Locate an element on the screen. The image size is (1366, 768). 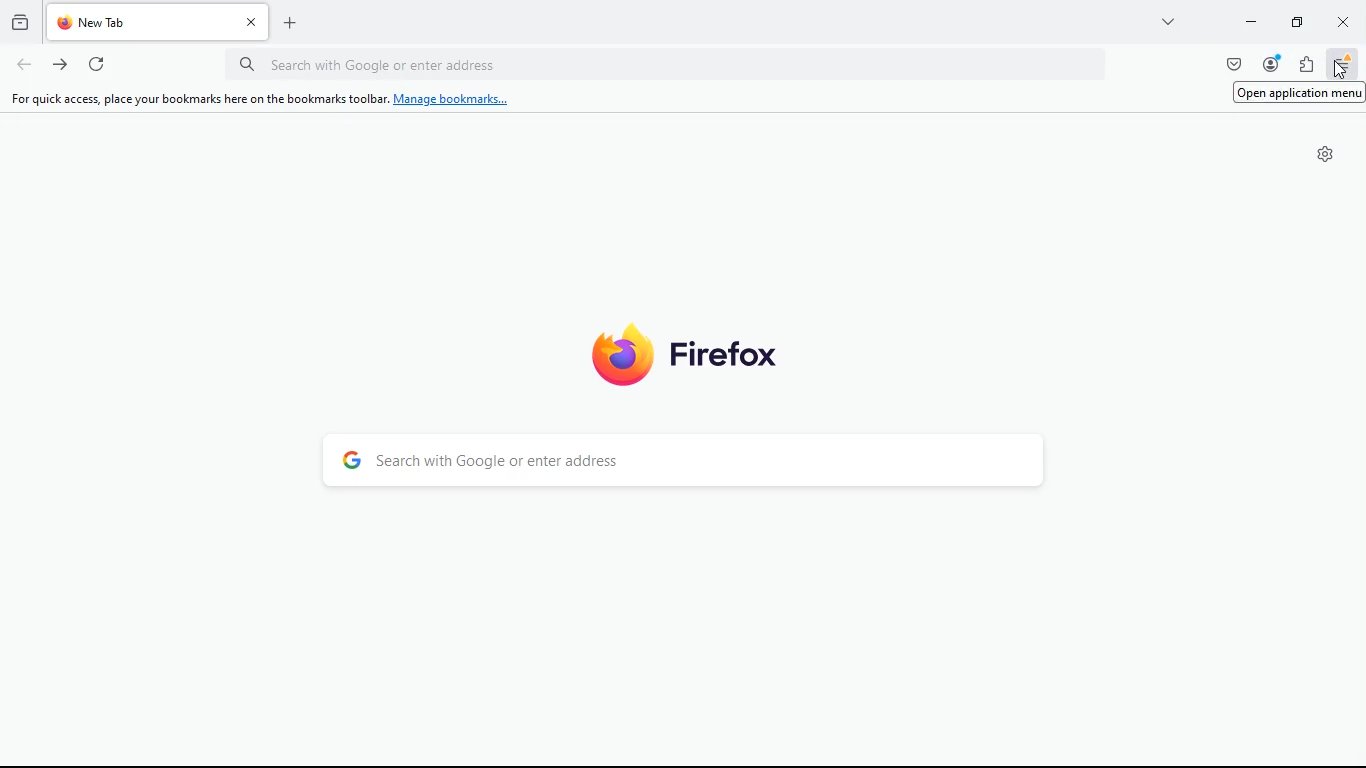
more is located at coordinates (1167, 25).